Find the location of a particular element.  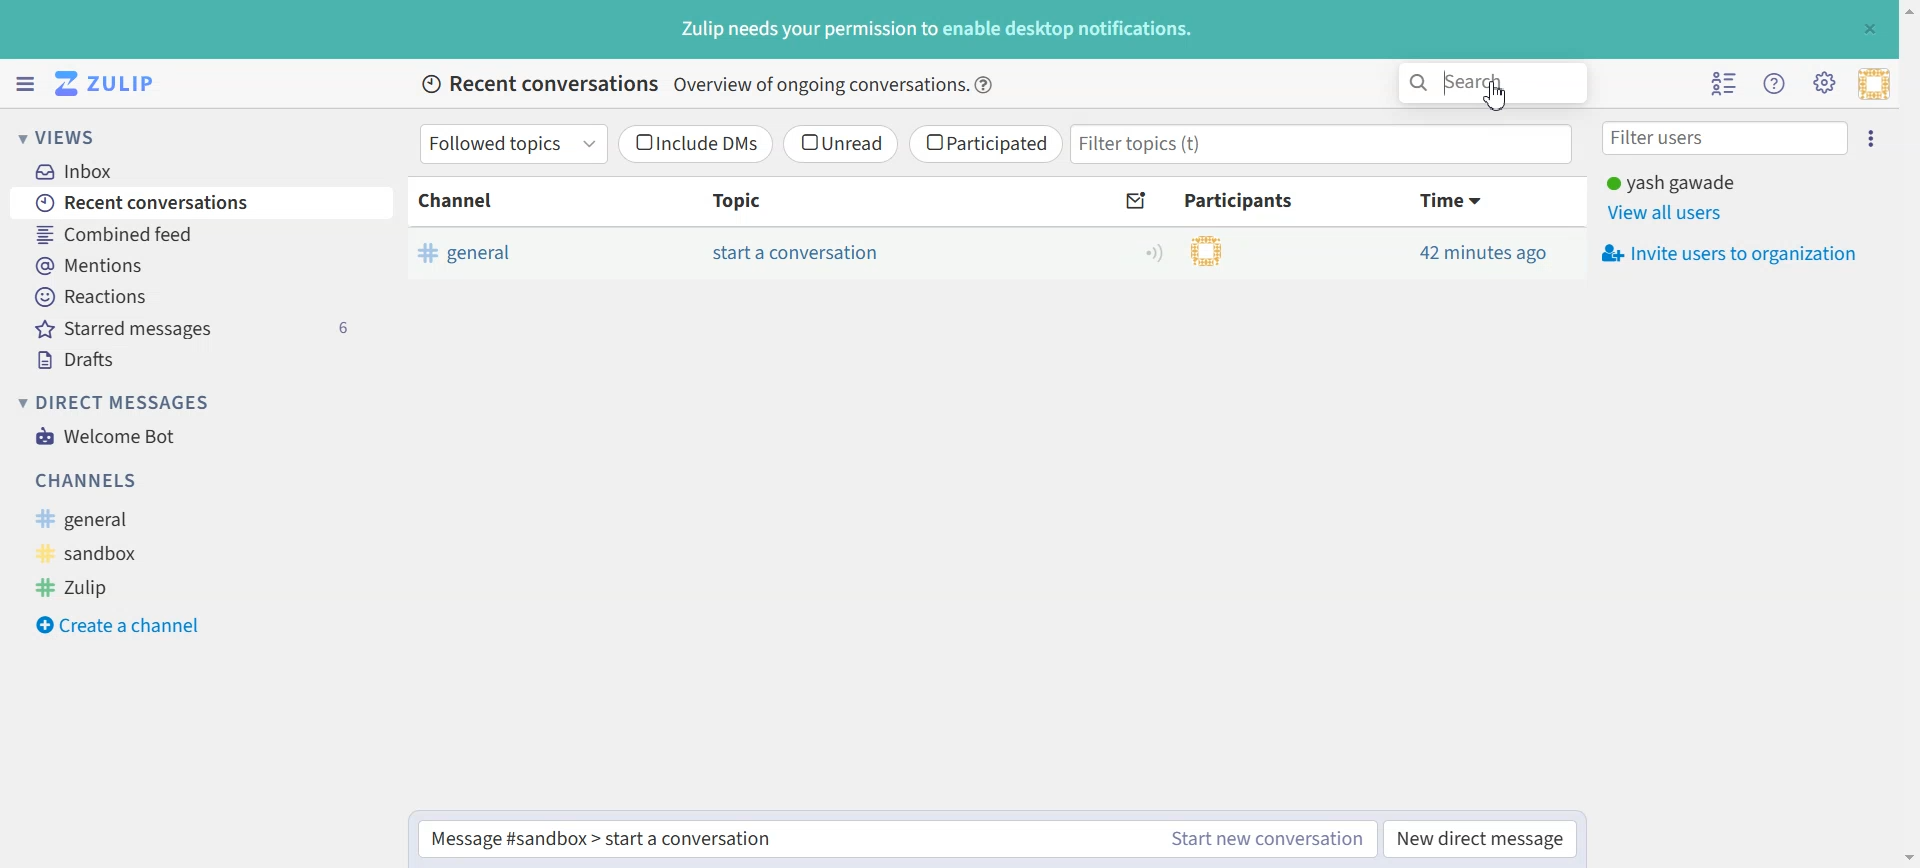

Participants  is located at coordinates (1176, 250).